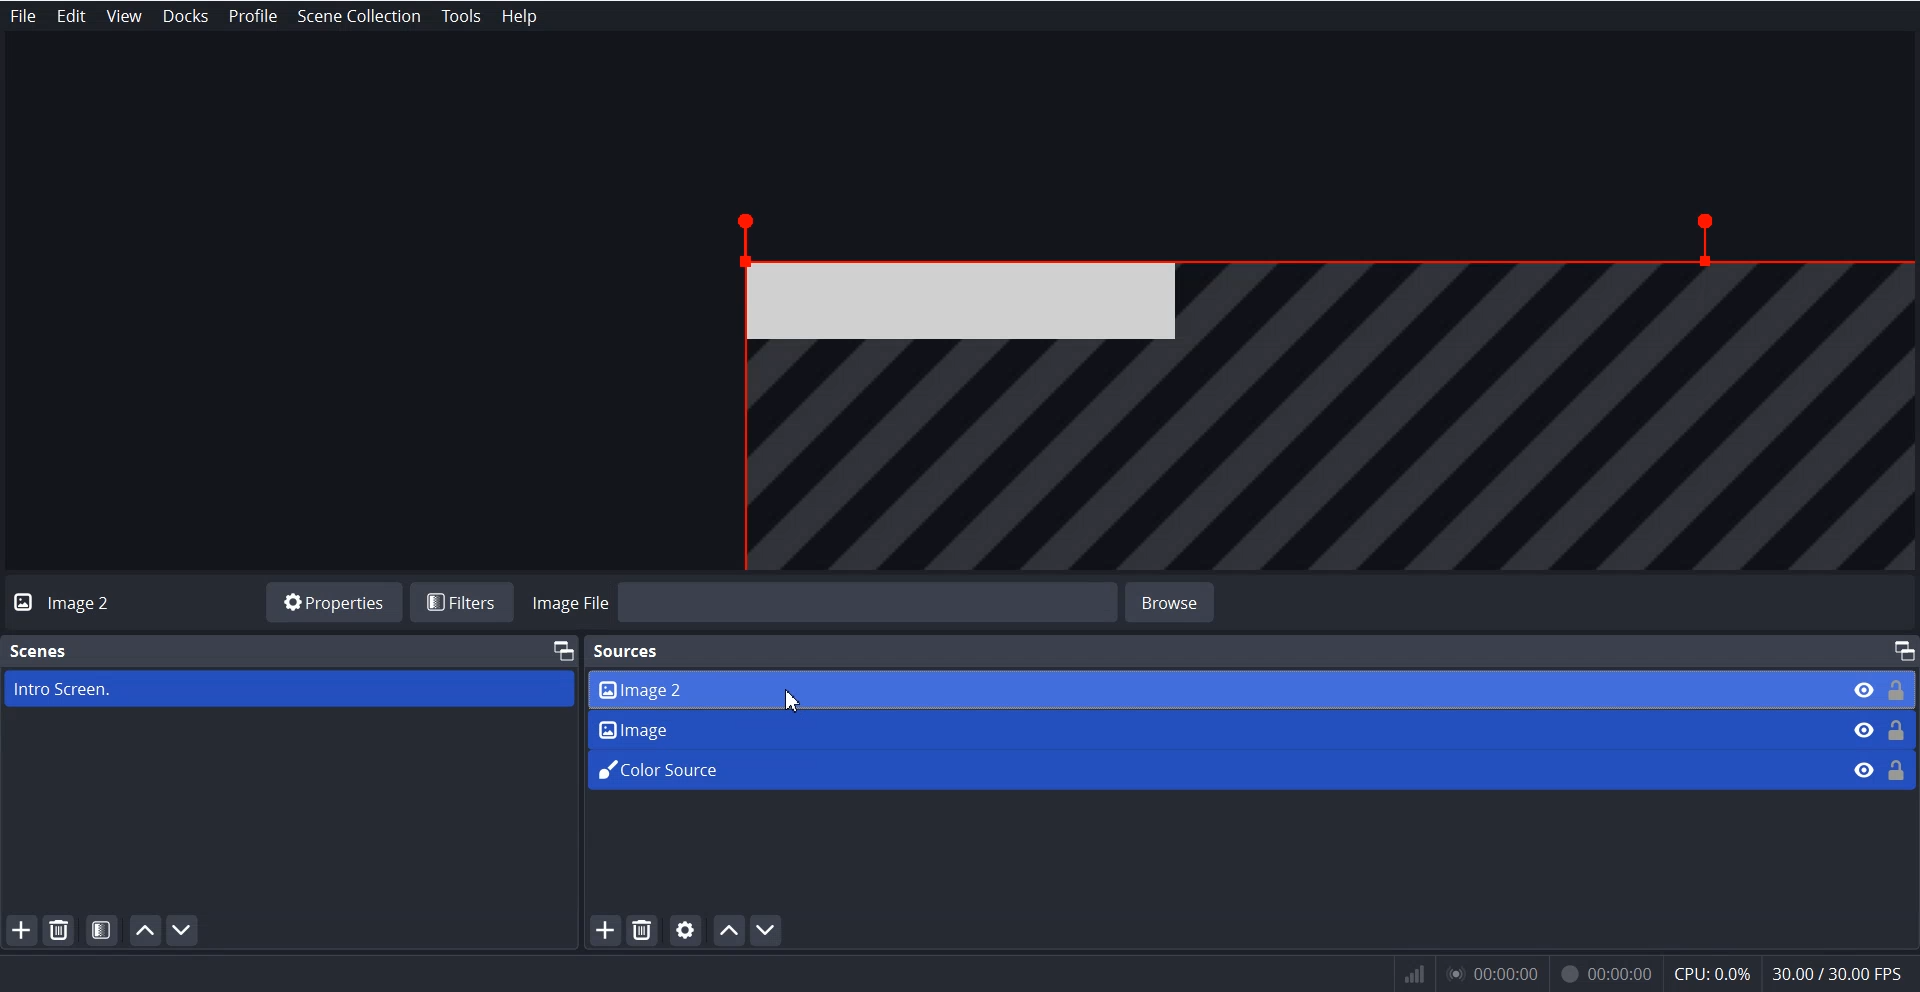 Image resolution: width=1920 pixels, height=992 pixels. What do you see at coordinates (1492, 974) in the screenshot?
I see `00:00:00` at bounding box center [1492, 974].